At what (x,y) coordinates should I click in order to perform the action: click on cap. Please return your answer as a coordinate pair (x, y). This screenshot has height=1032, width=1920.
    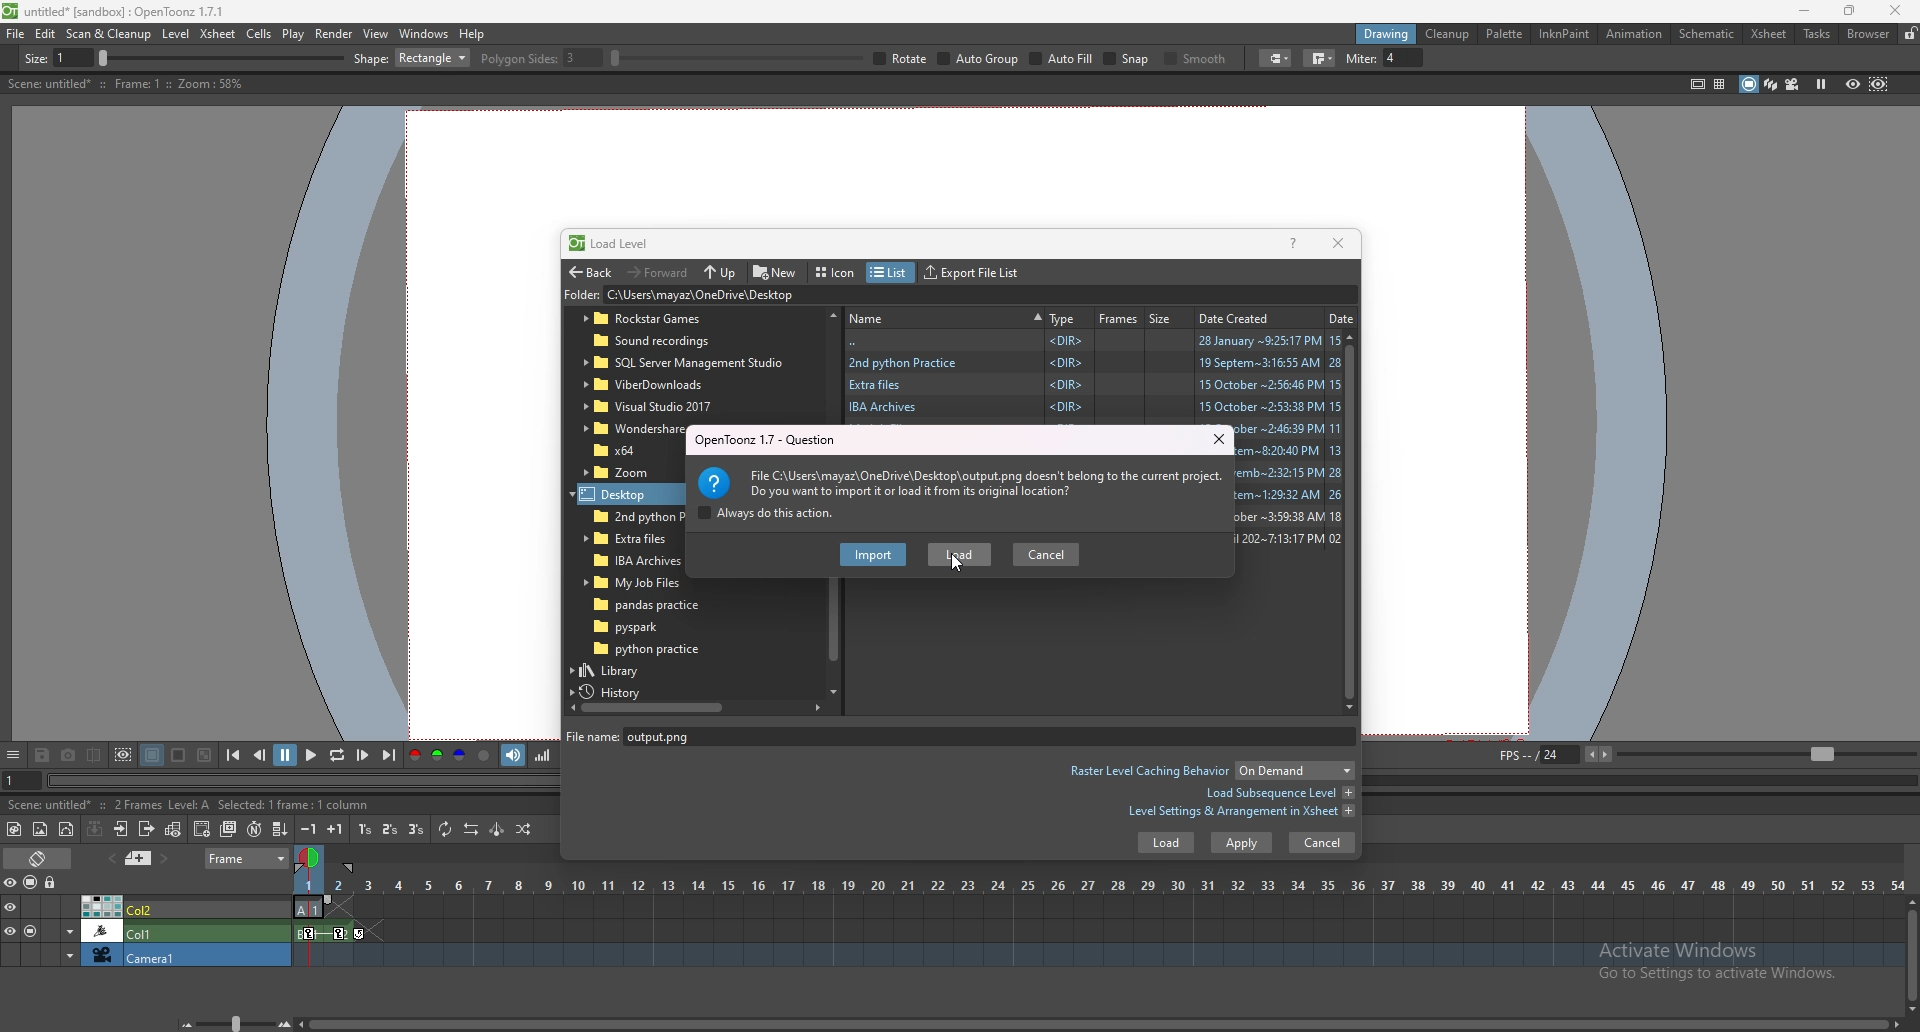
    Looking at the image, I should click on (1624, 59).